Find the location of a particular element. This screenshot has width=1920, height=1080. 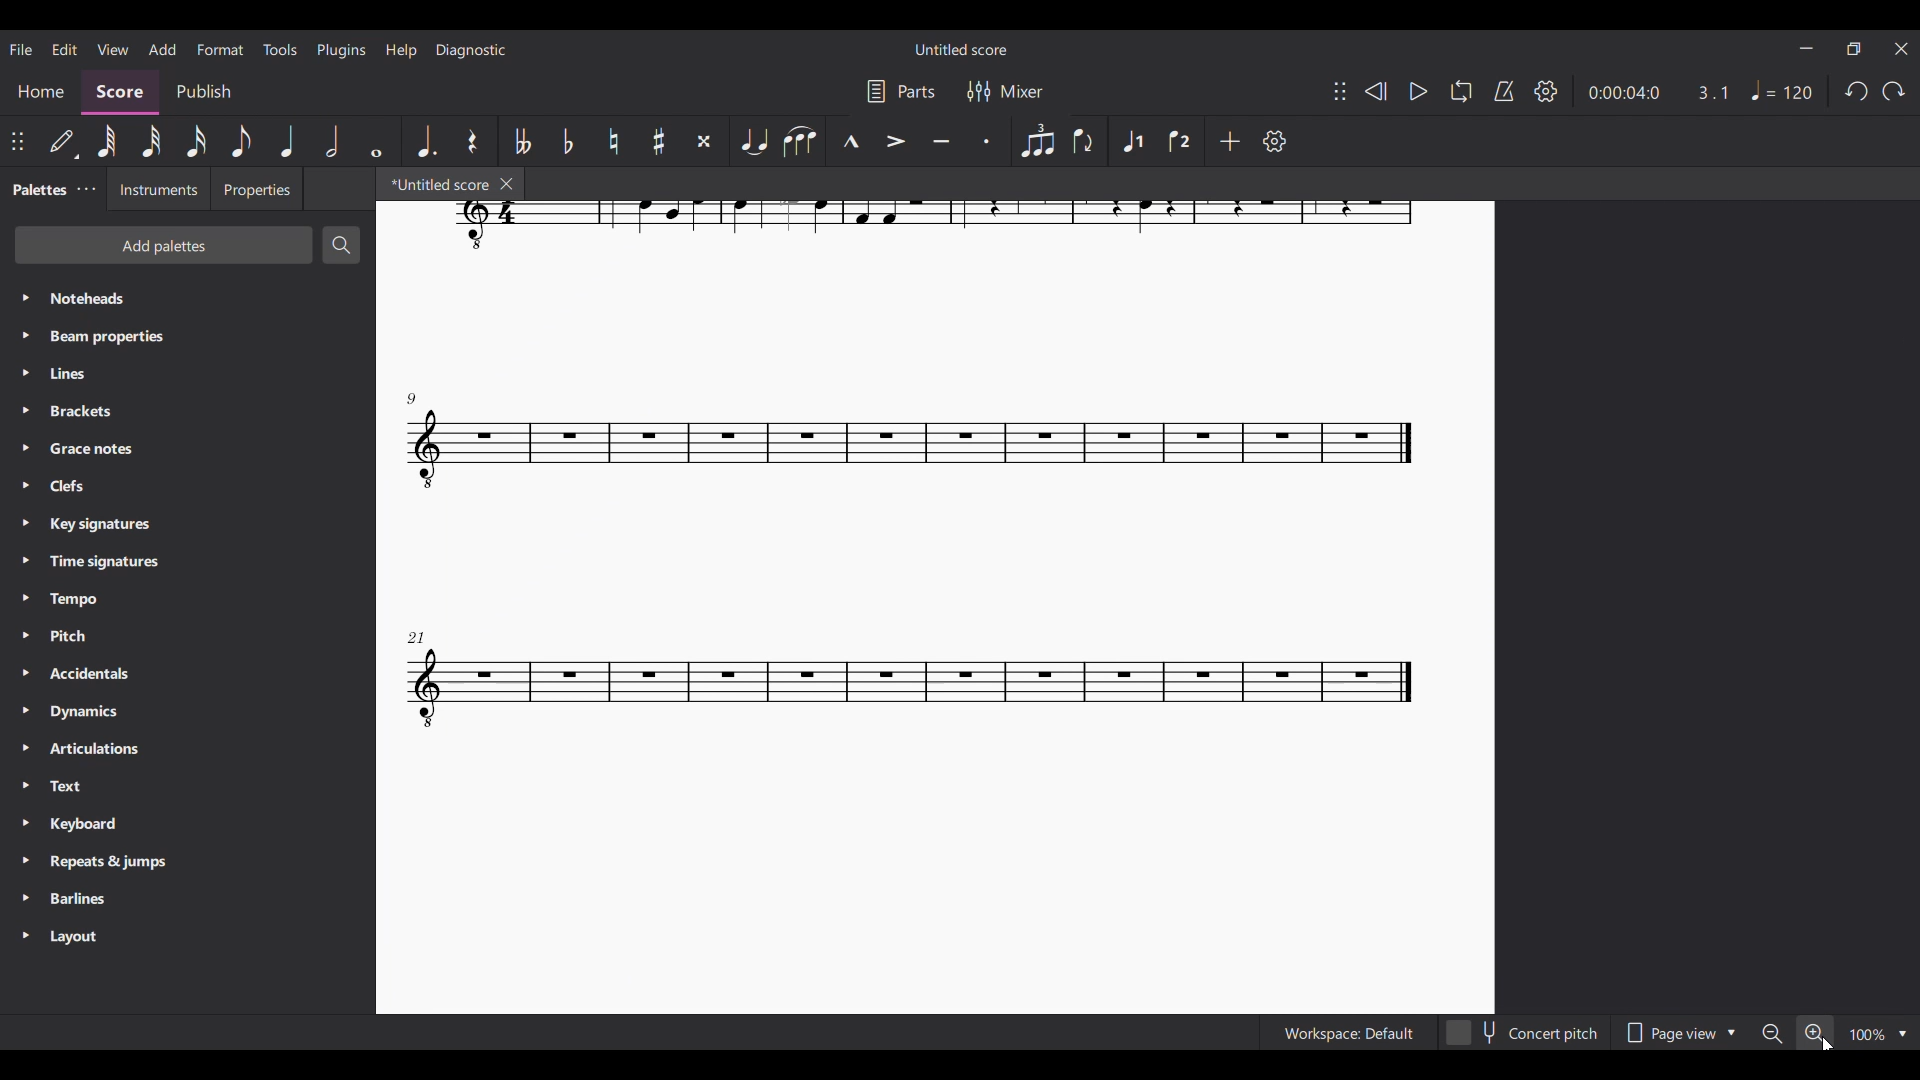

Toggle sharp is located at coordinates (658, 141).